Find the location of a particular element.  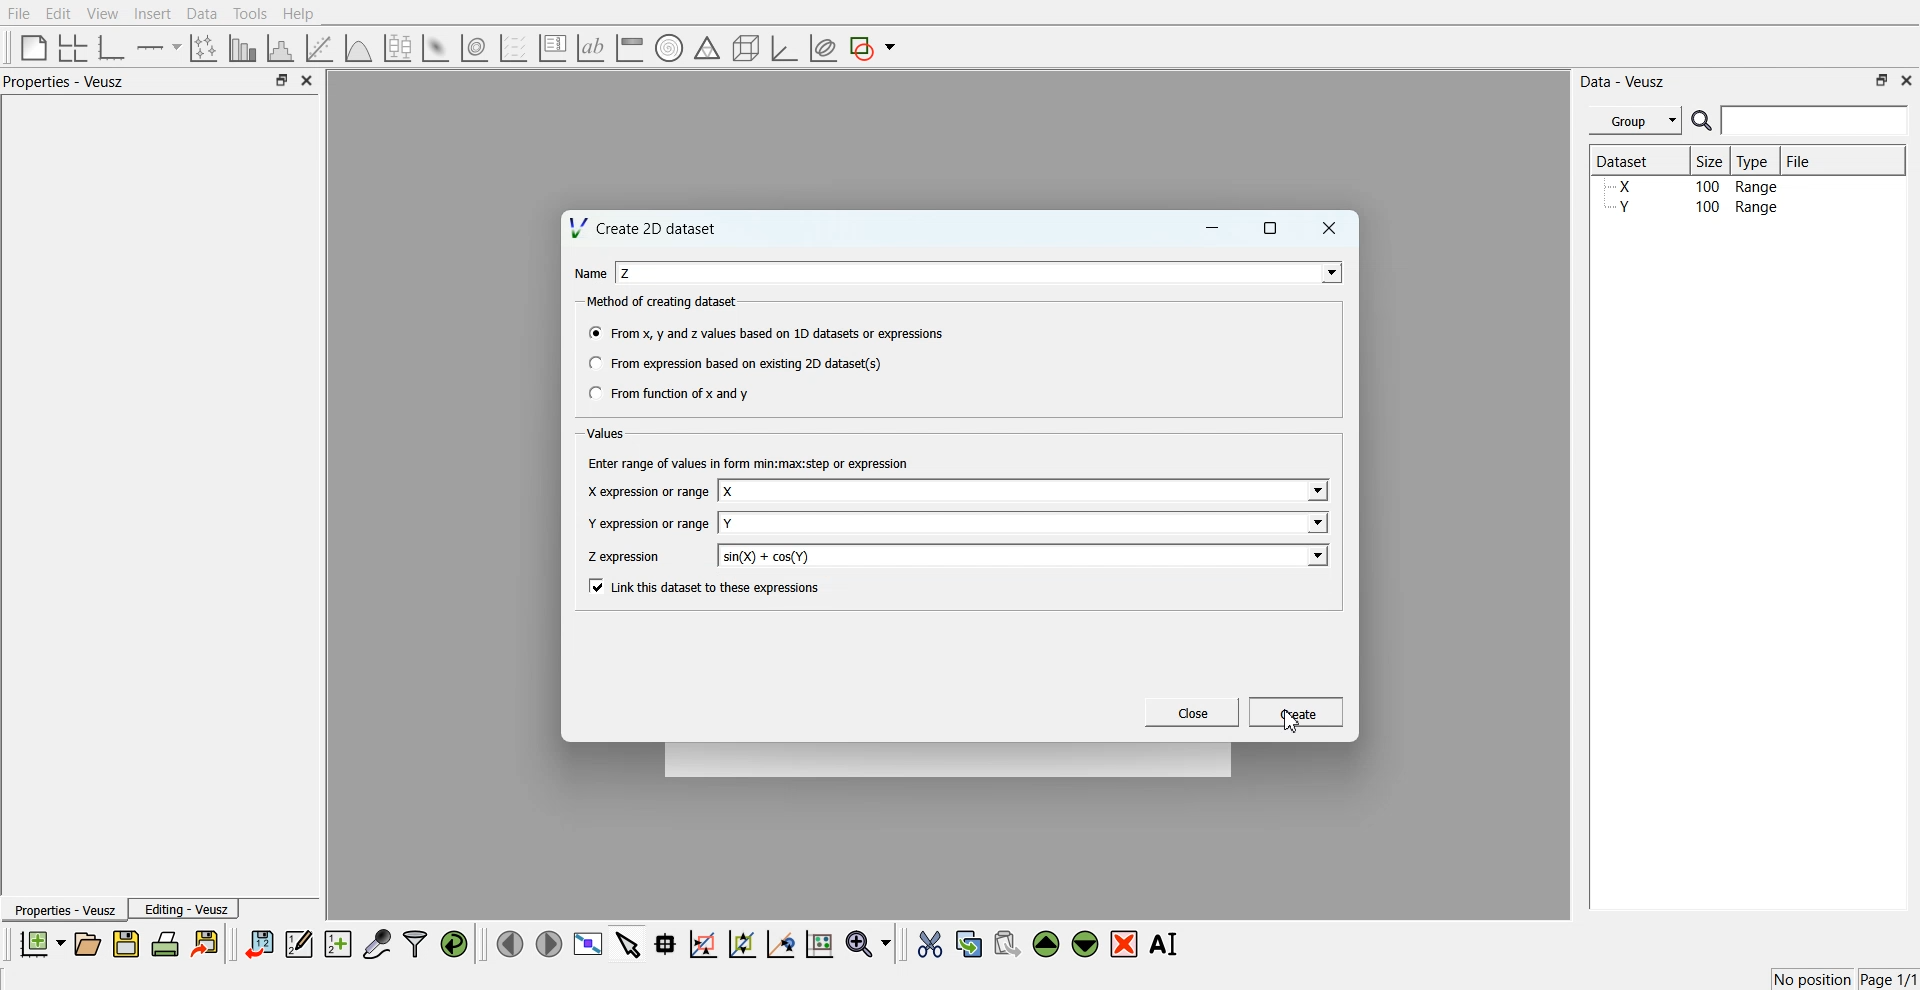

Method of creating dataset is located at coordinates (664, 302).